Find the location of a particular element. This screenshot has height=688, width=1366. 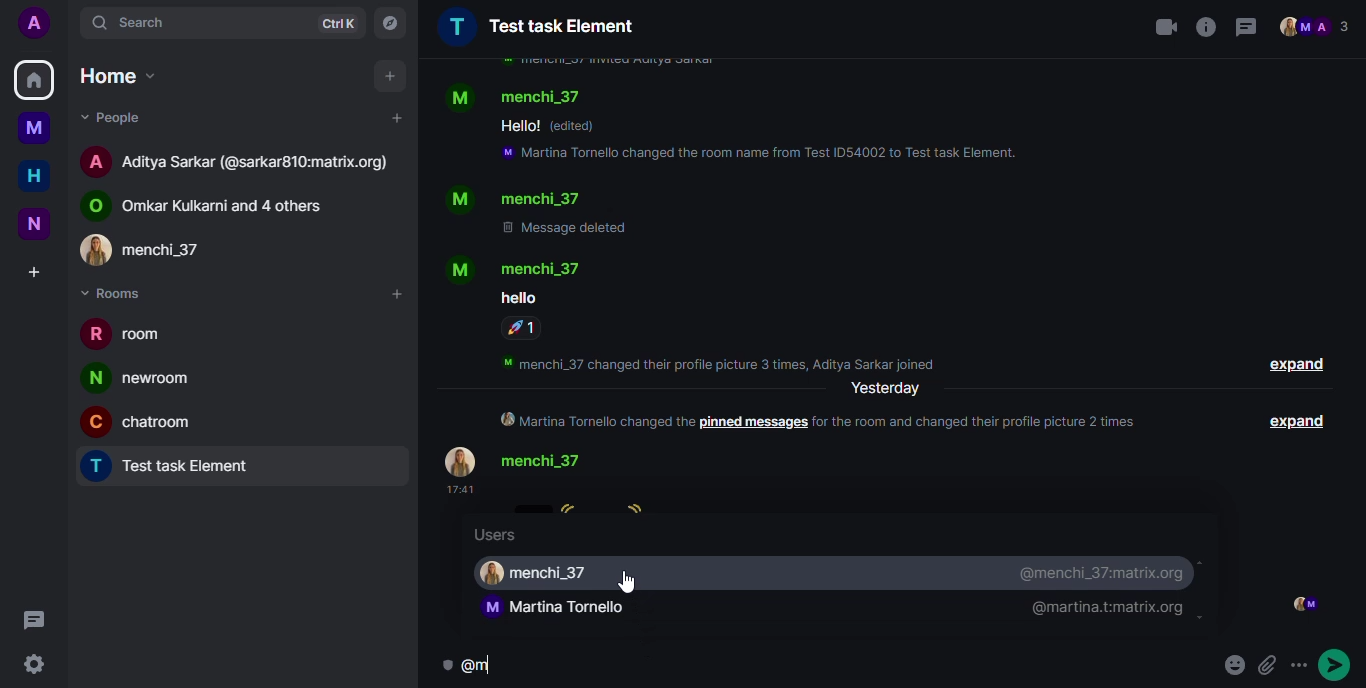

info- Martine tornealo changed the room from test is located at coordinates (762, 155).